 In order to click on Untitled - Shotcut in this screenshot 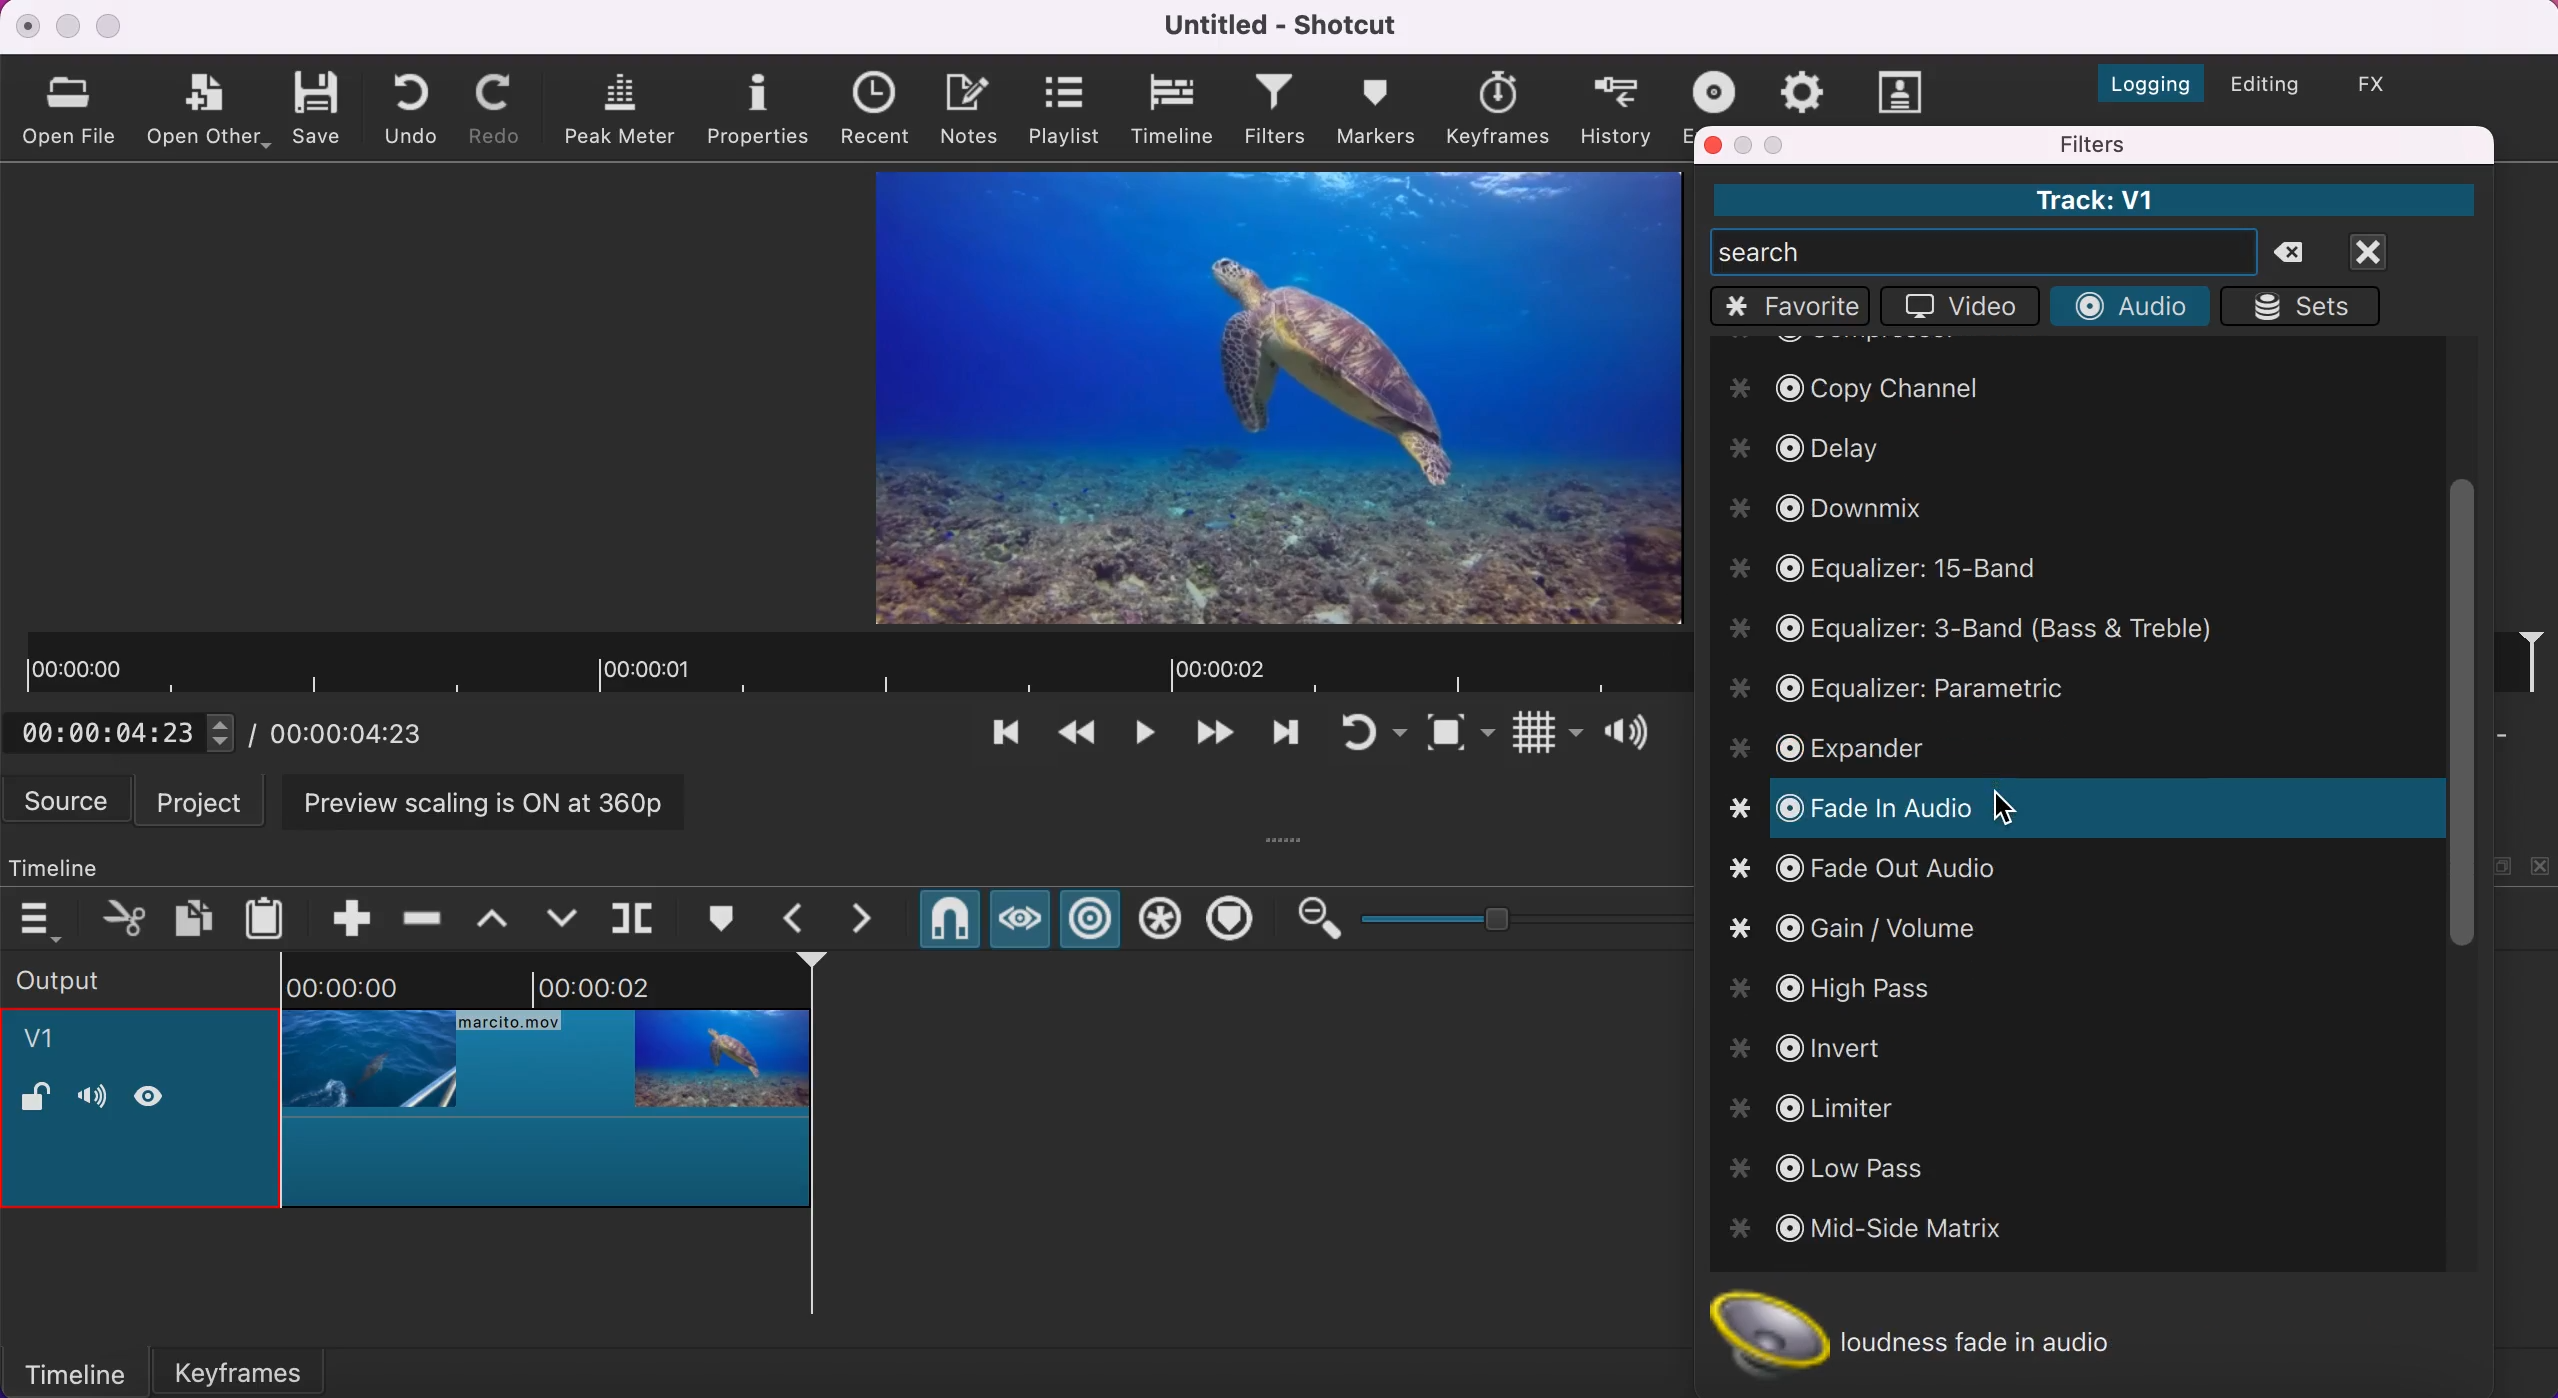, I will do `click(1286, 25)`.